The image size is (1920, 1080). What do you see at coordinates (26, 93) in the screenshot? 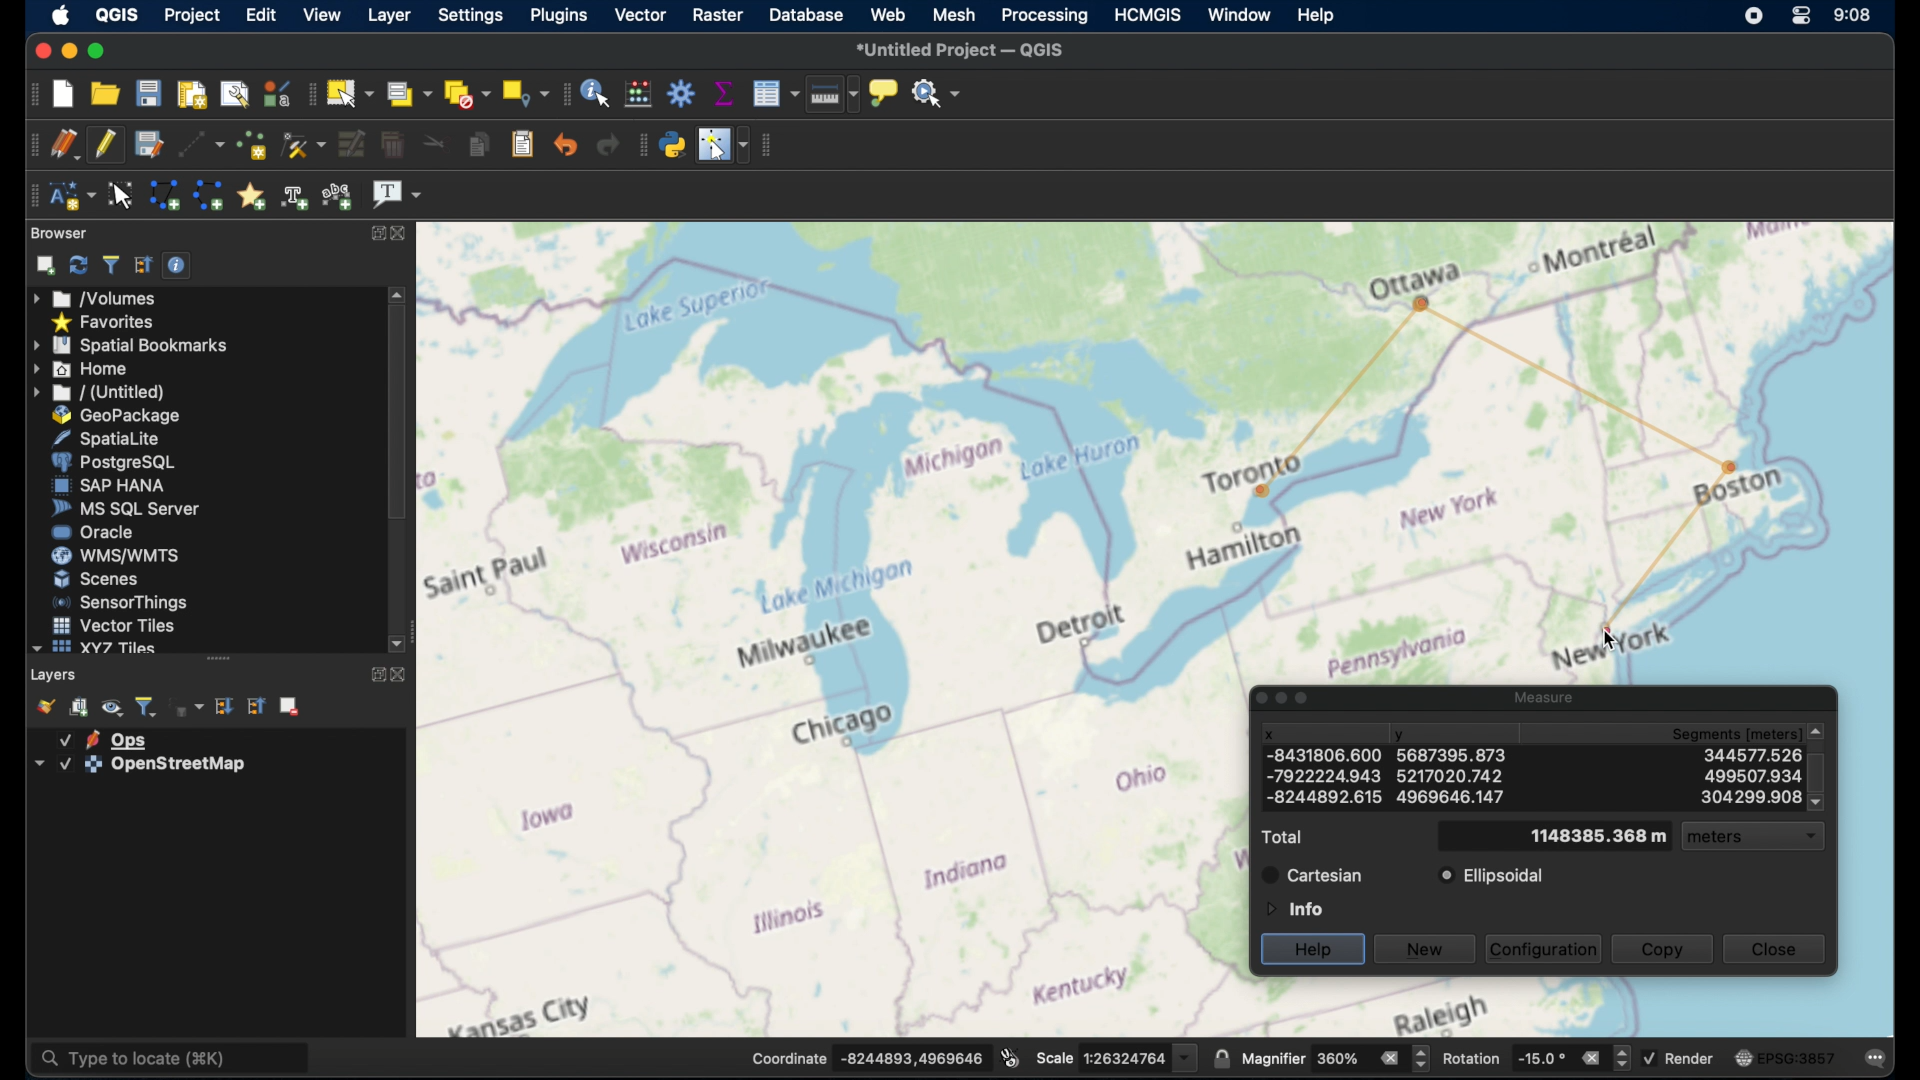
I see `project toolbar` at bounding box center [26, 93].